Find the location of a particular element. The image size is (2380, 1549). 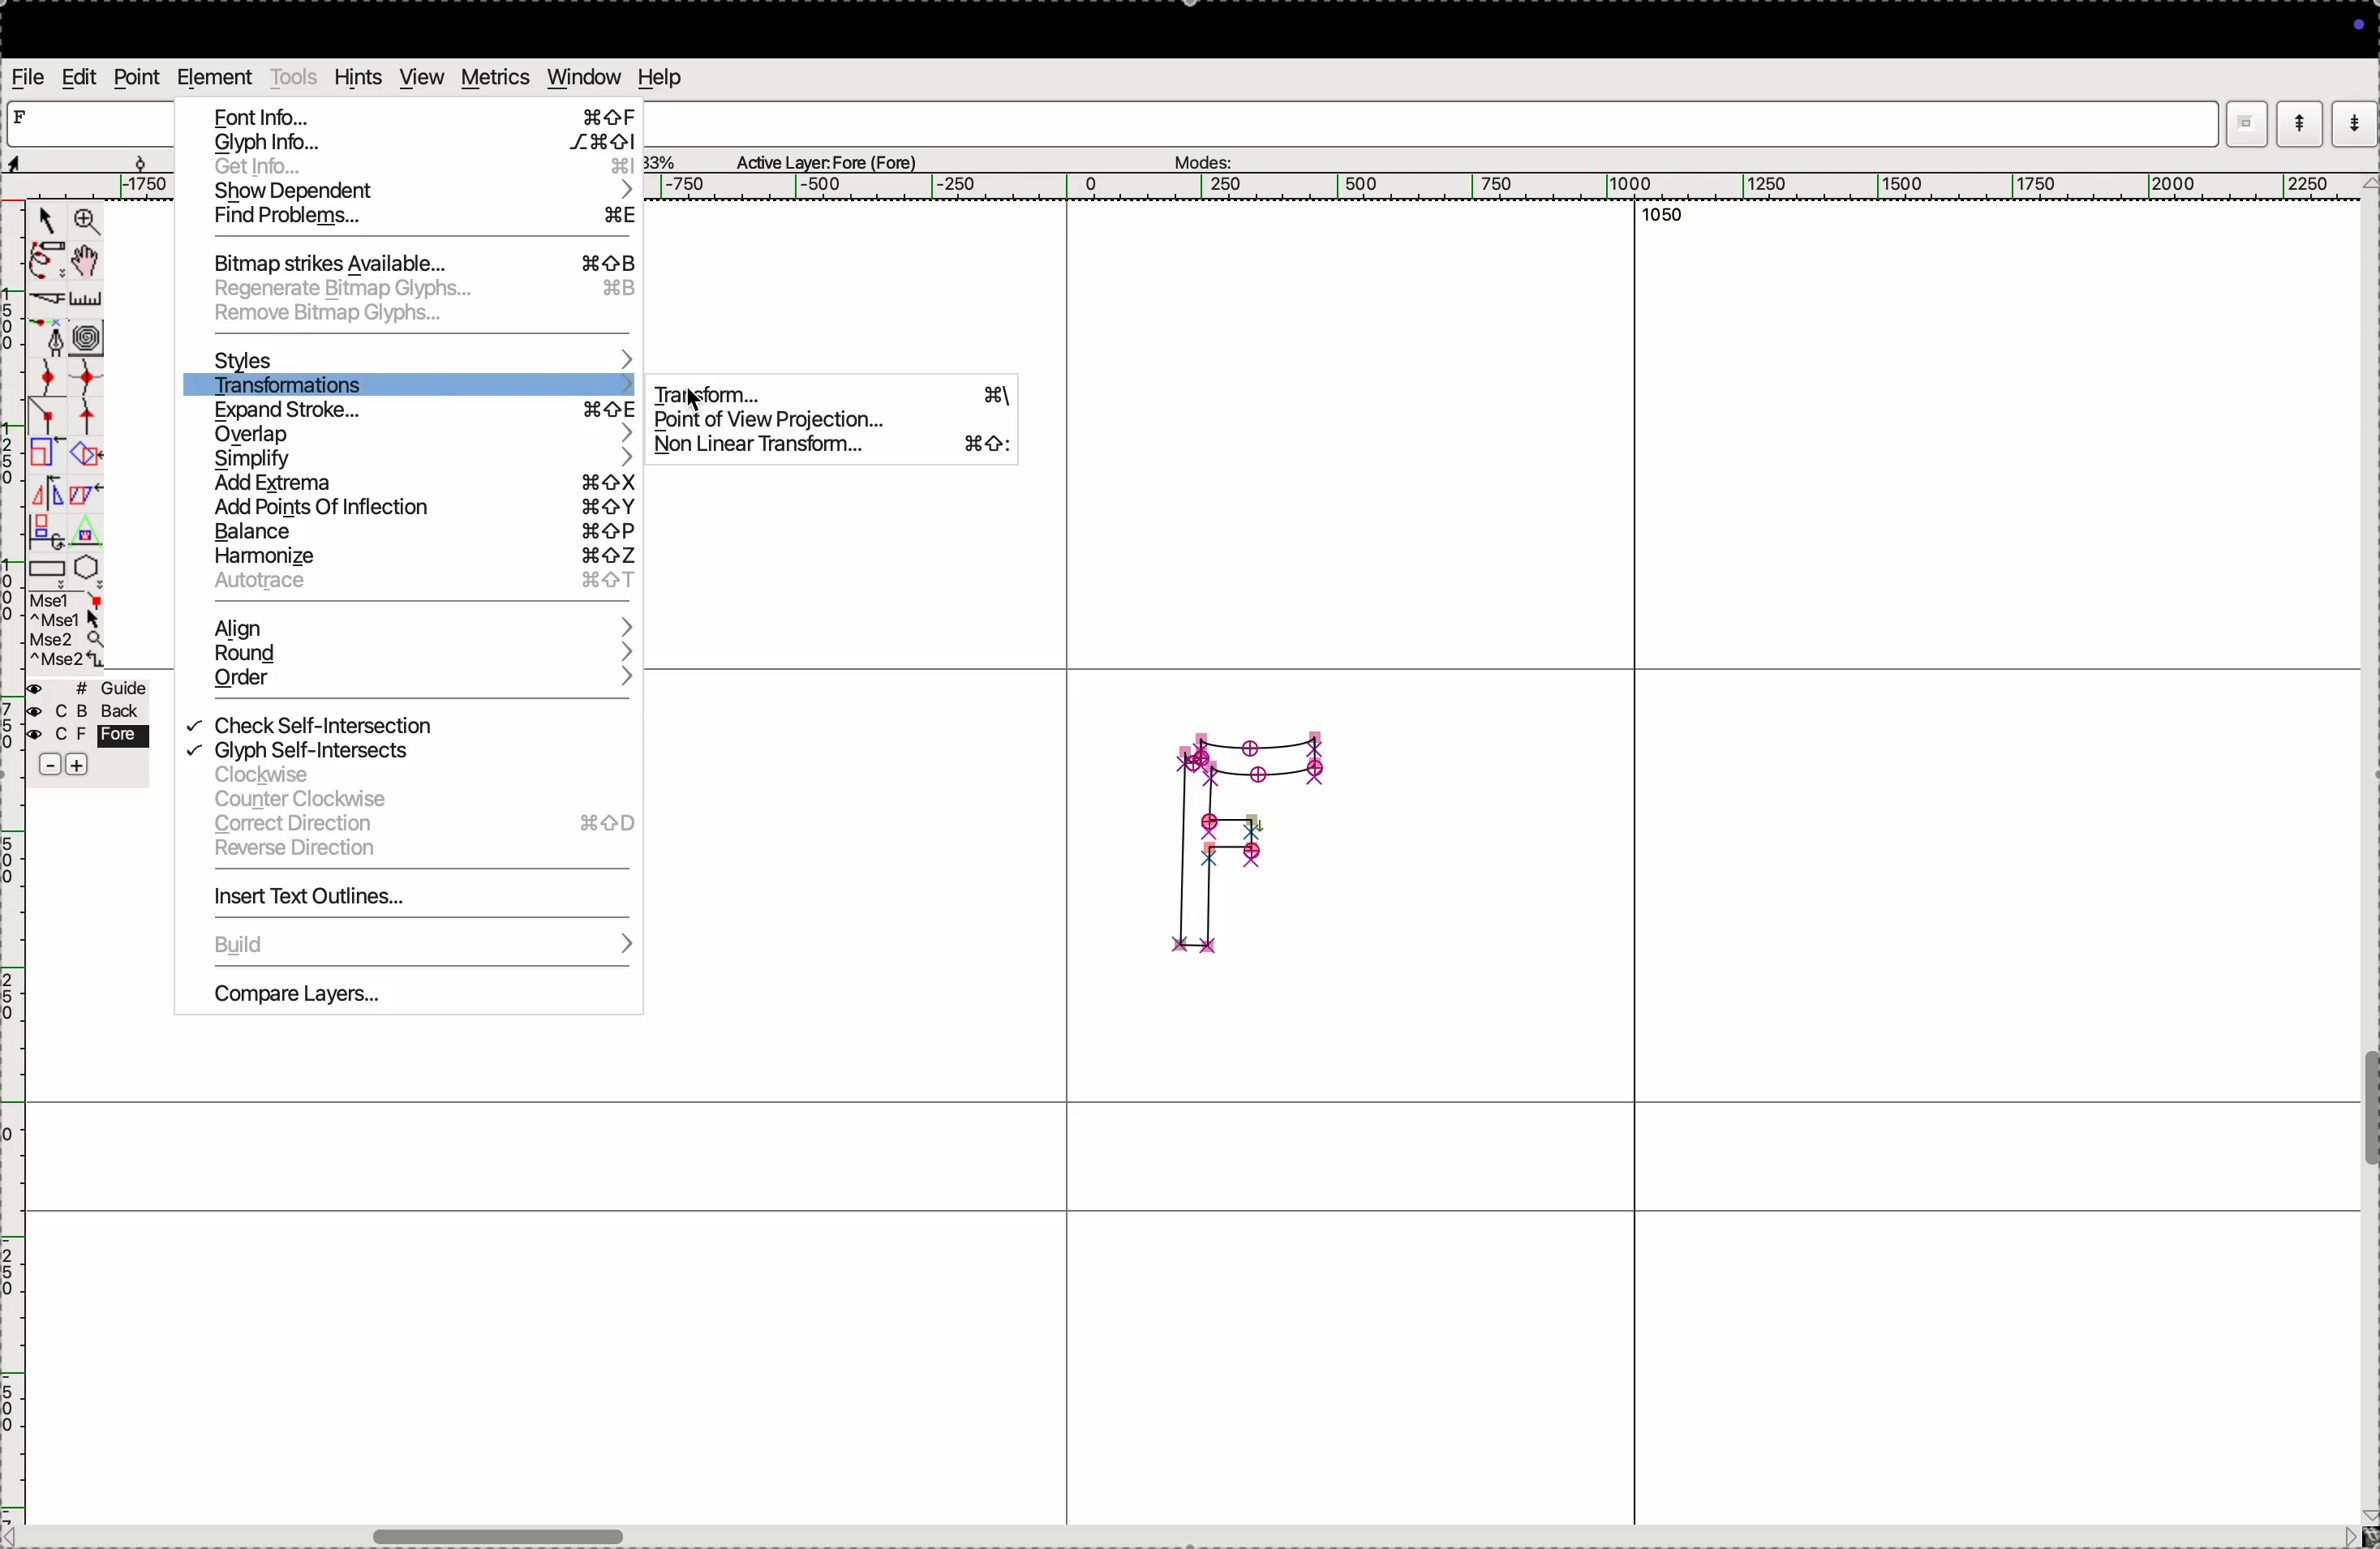

insert text out lines is located at coordinates (414, 900).